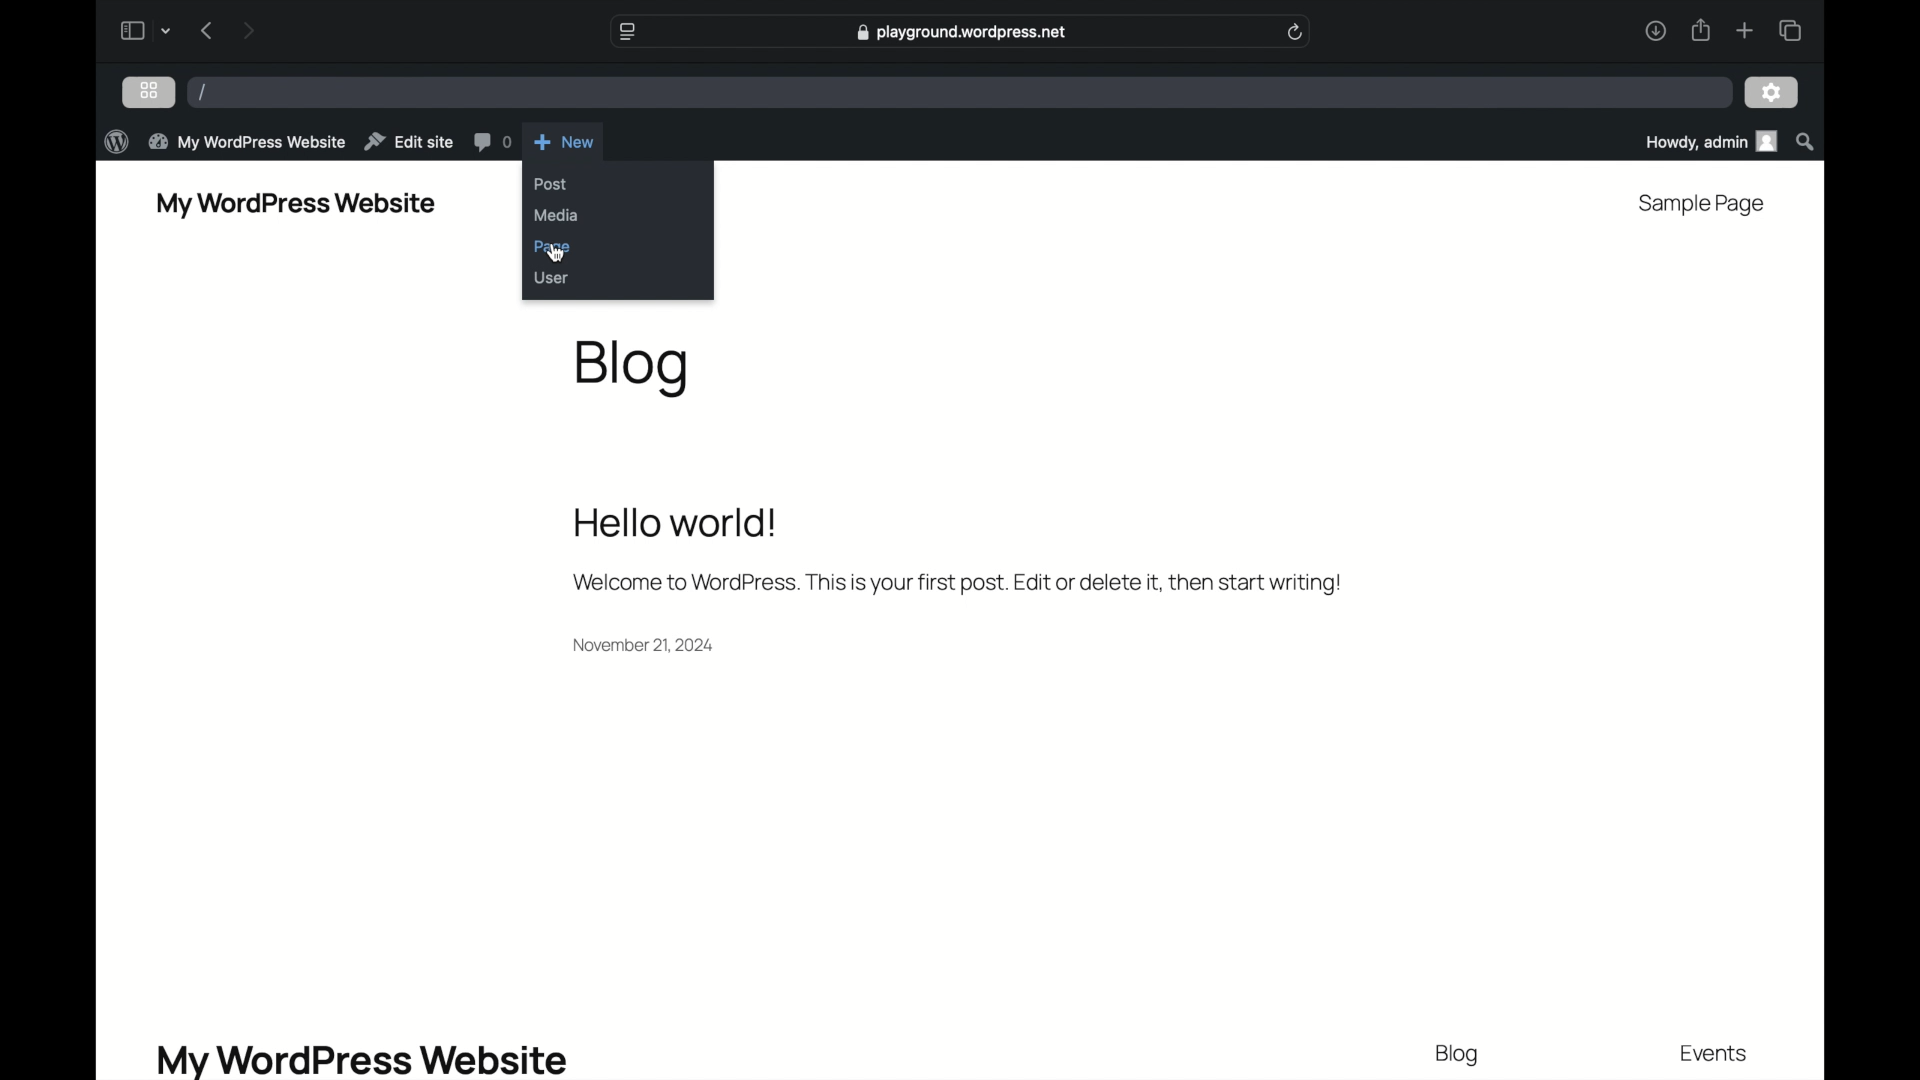  Describe the element at coordinates (1656, 32) in the screenshot. I see `downloads` at that location.